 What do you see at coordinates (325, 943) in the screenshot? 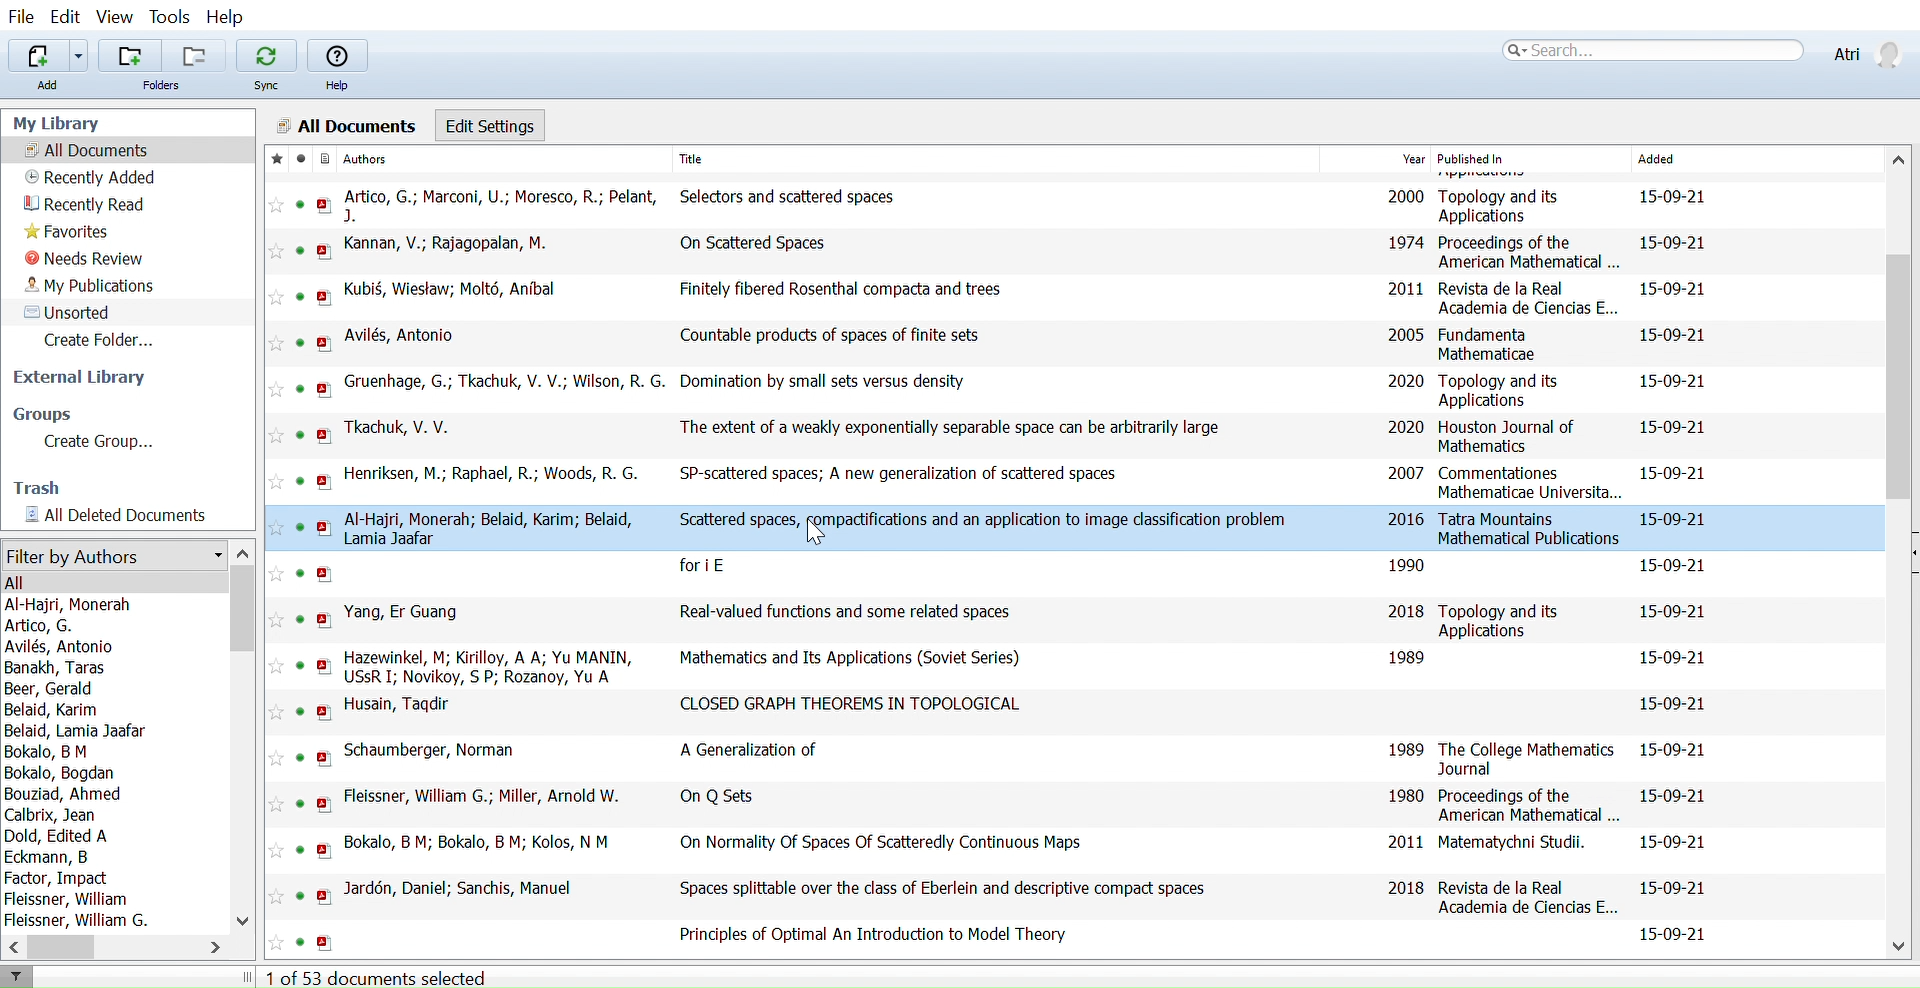
I see `PDF Document` at bounding box center [325, 943].